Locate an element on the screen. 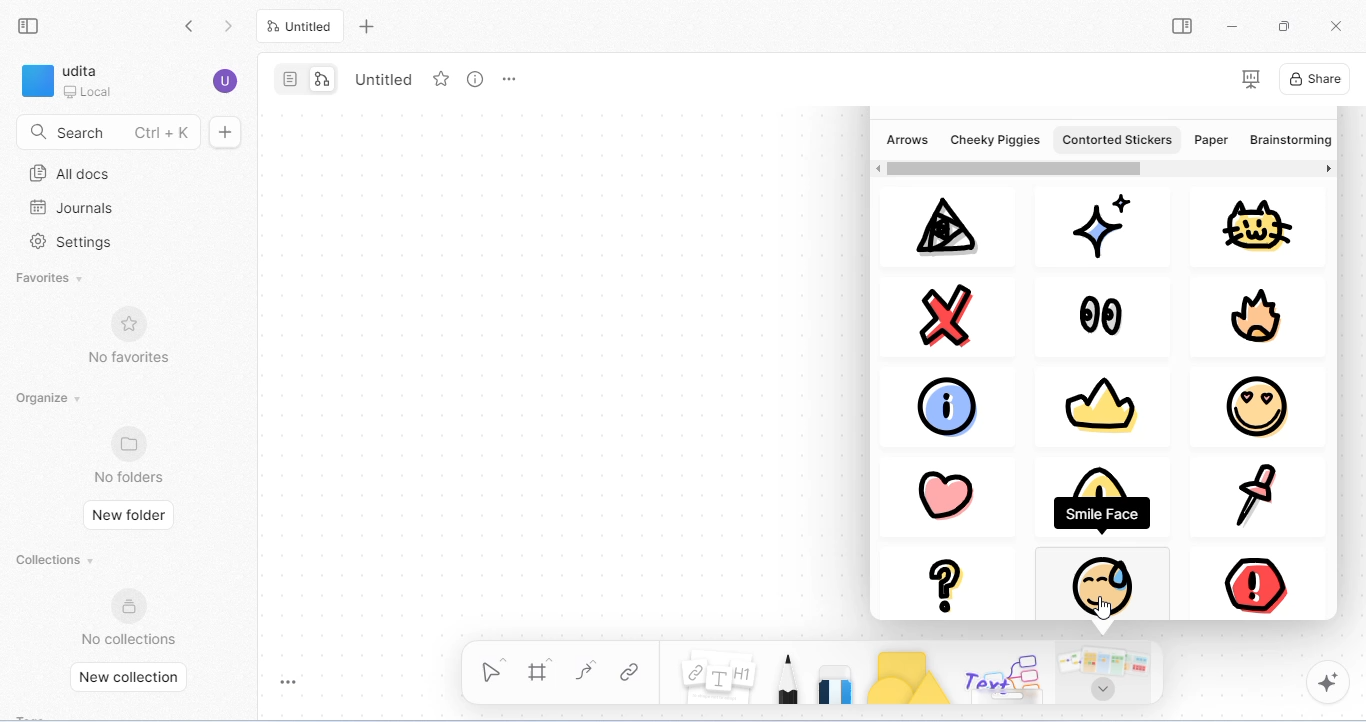 This screenshot has width=1366, height=722. notice is located at coordinates (1096, 582).